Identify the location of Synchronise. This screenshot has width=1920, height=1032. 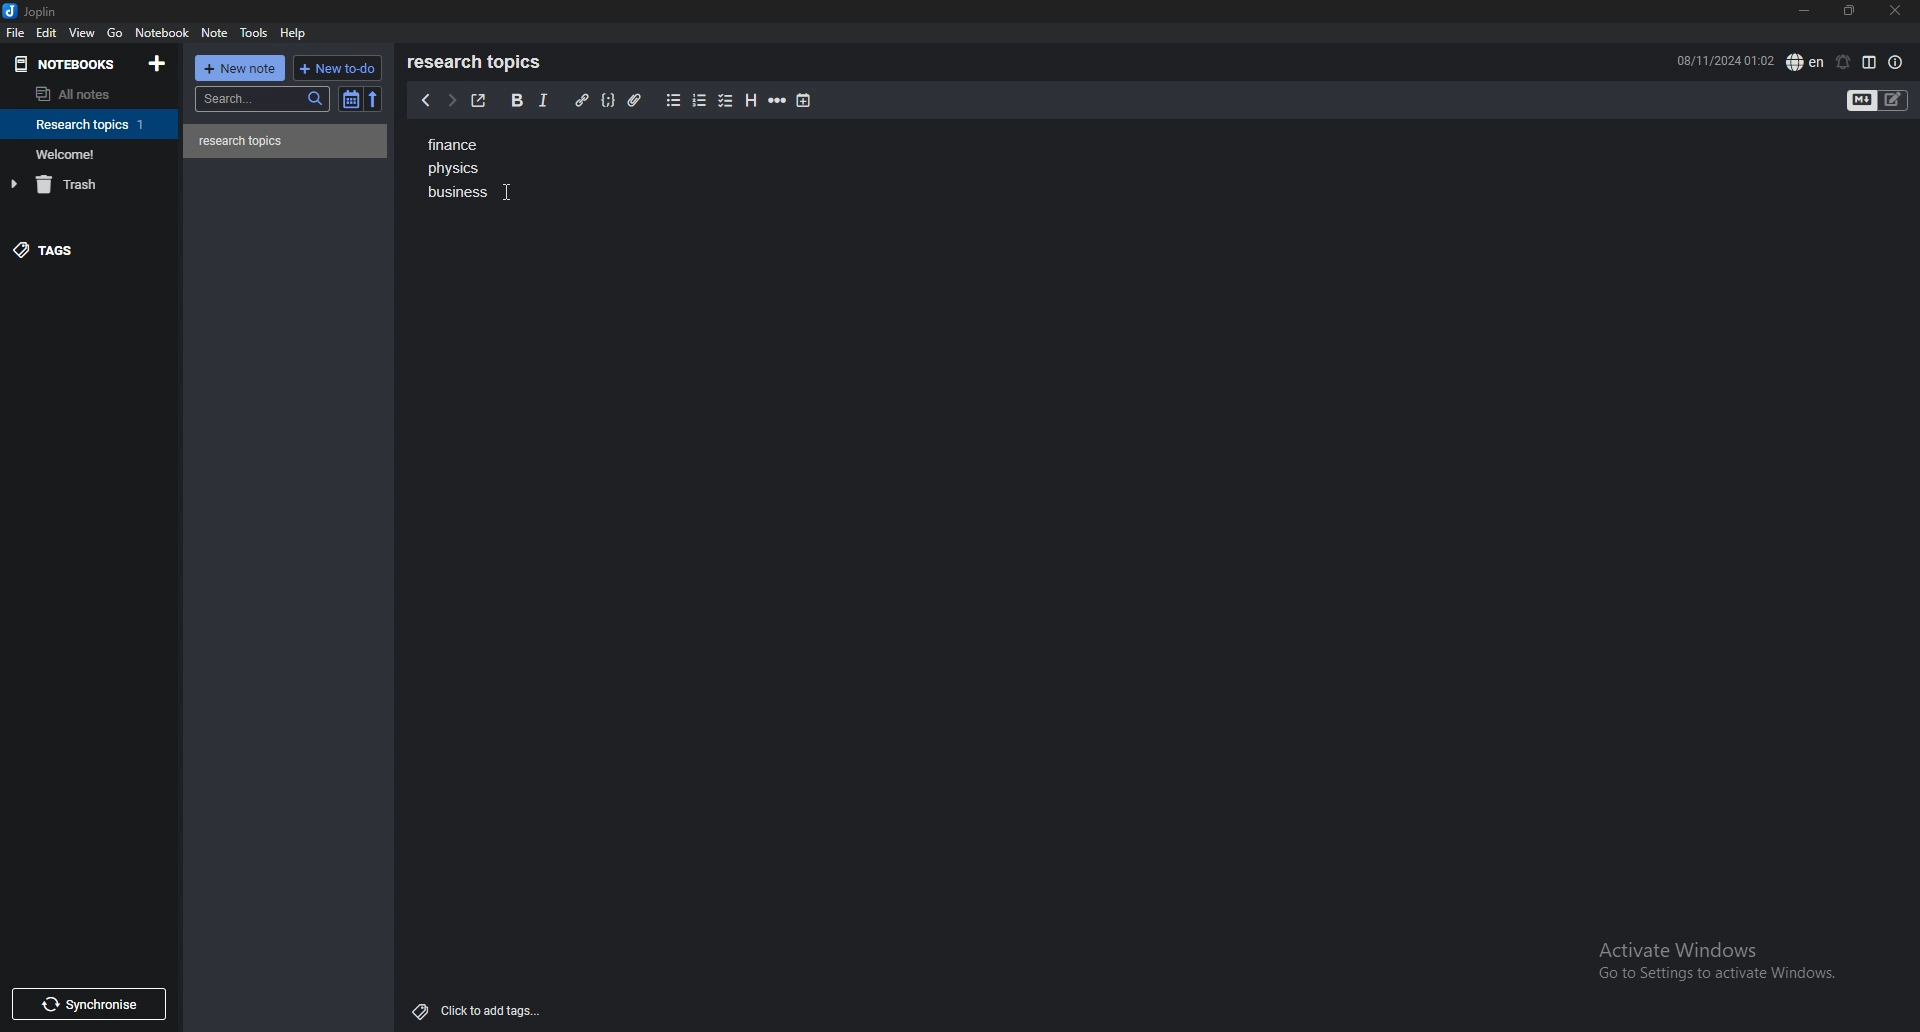
(93, 1003).